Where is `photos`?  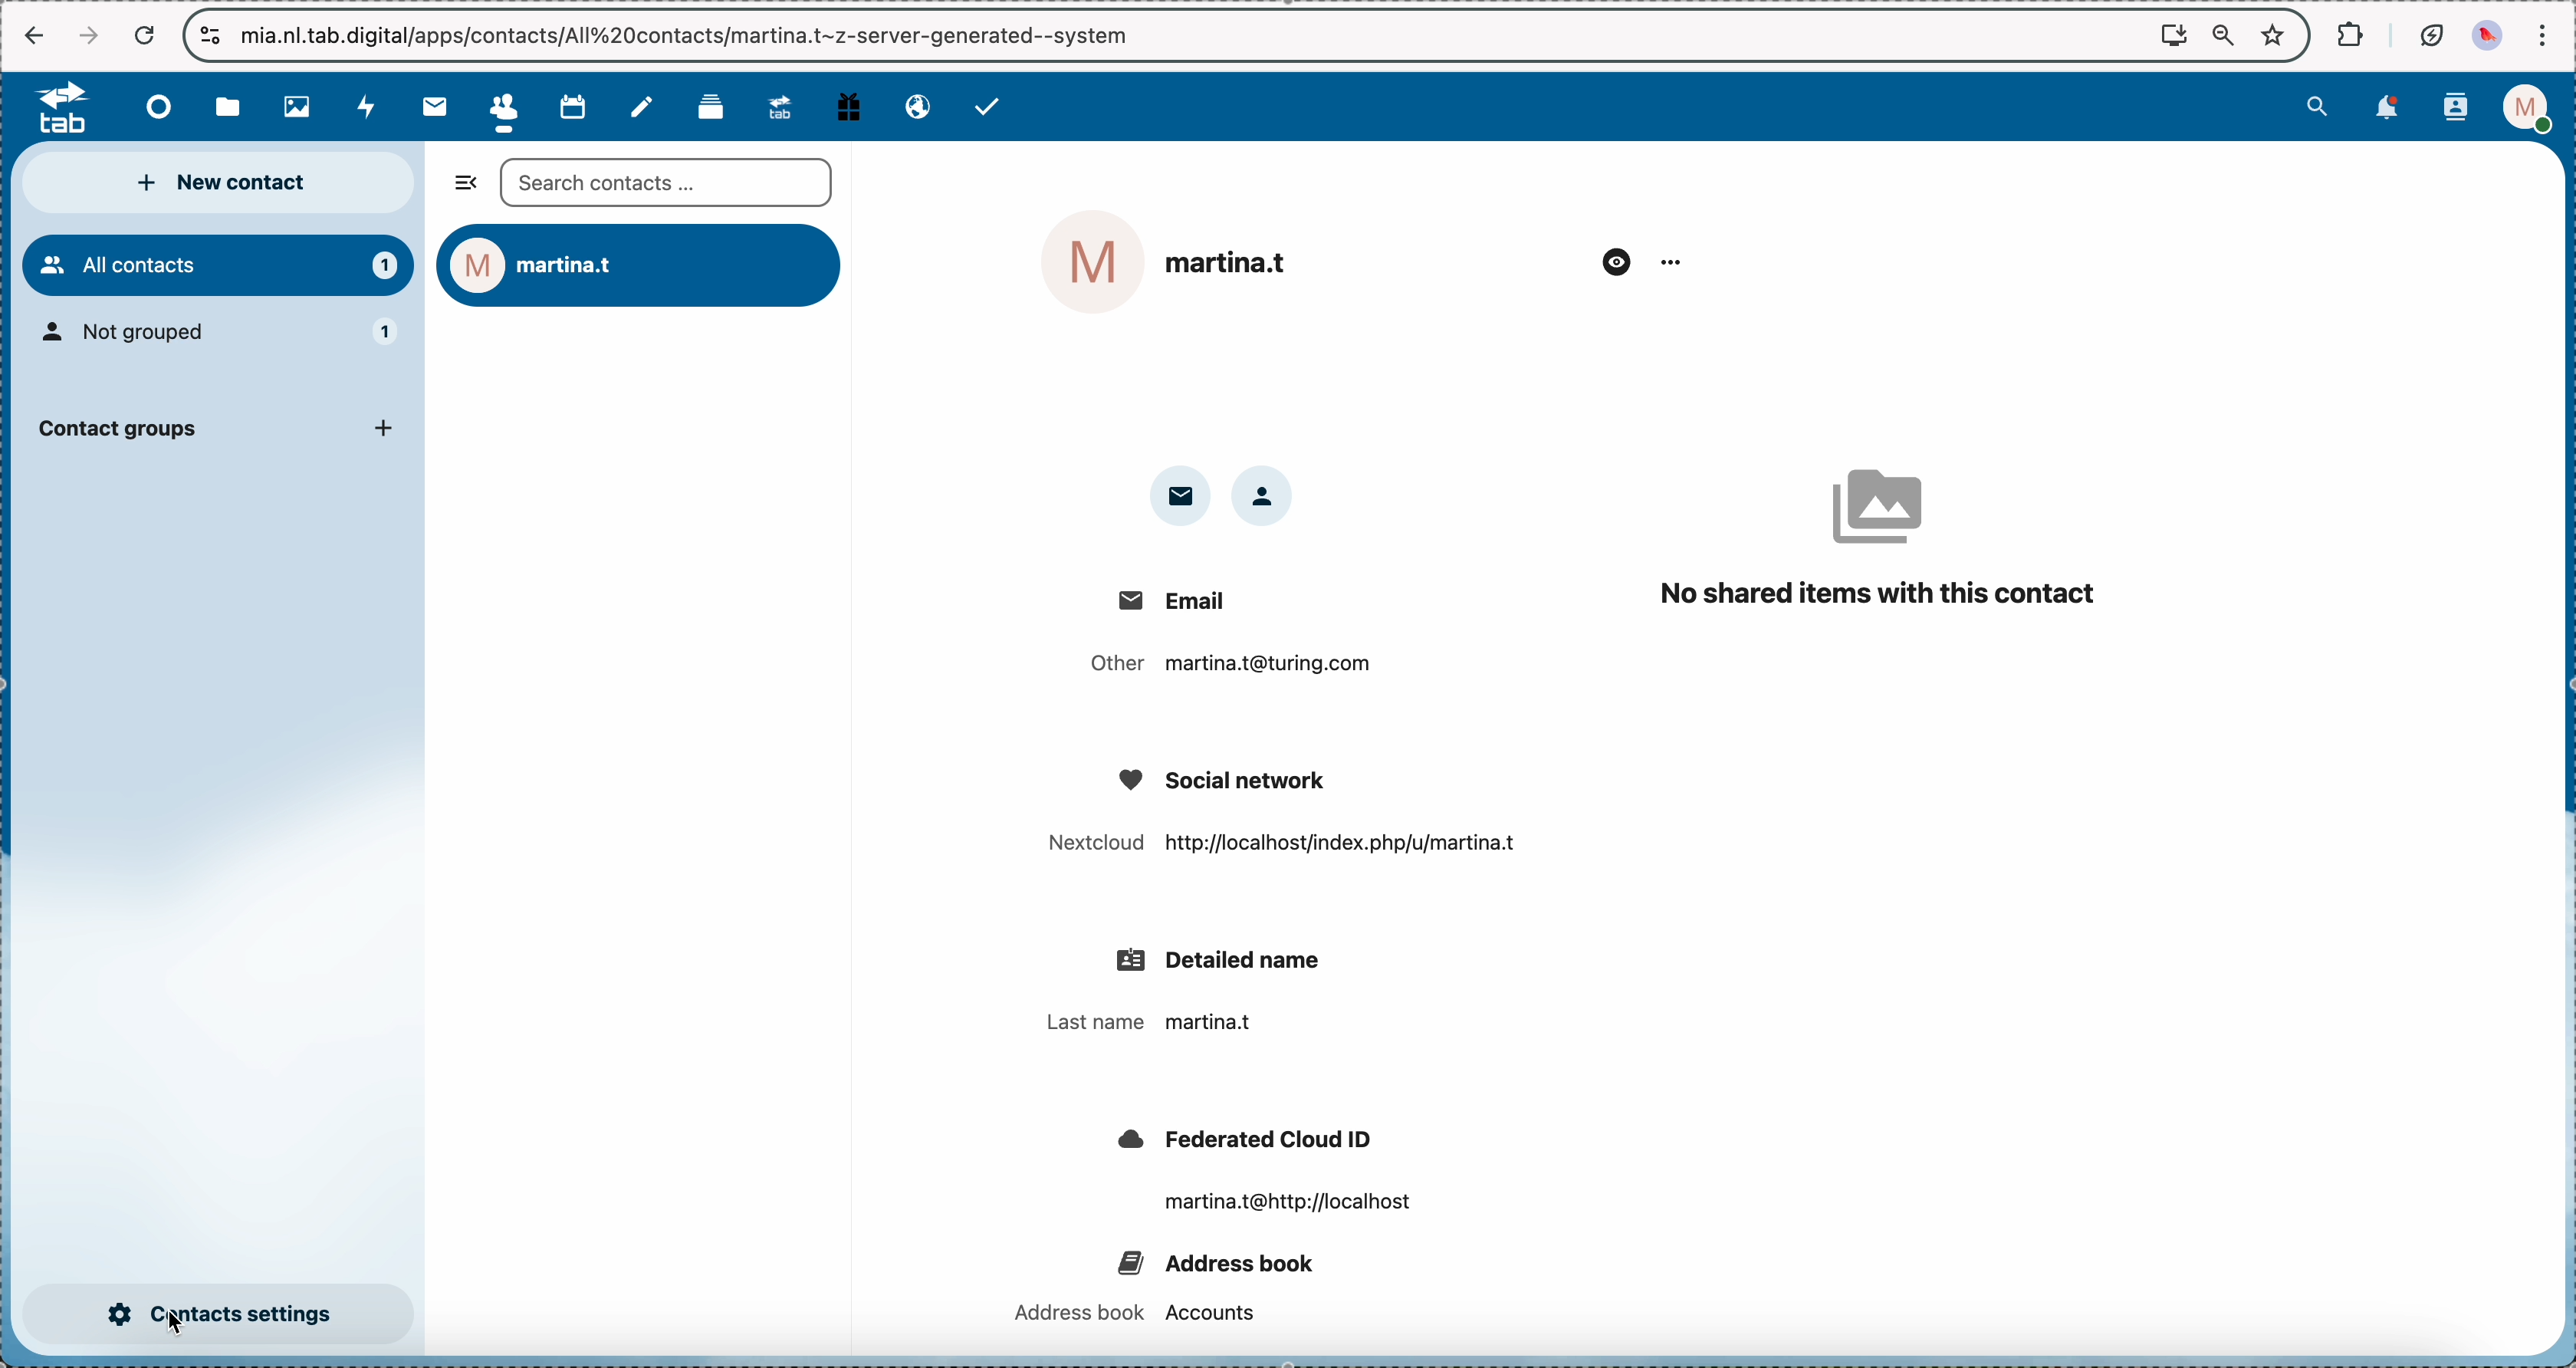 photos is located at coordinates (300, 107).